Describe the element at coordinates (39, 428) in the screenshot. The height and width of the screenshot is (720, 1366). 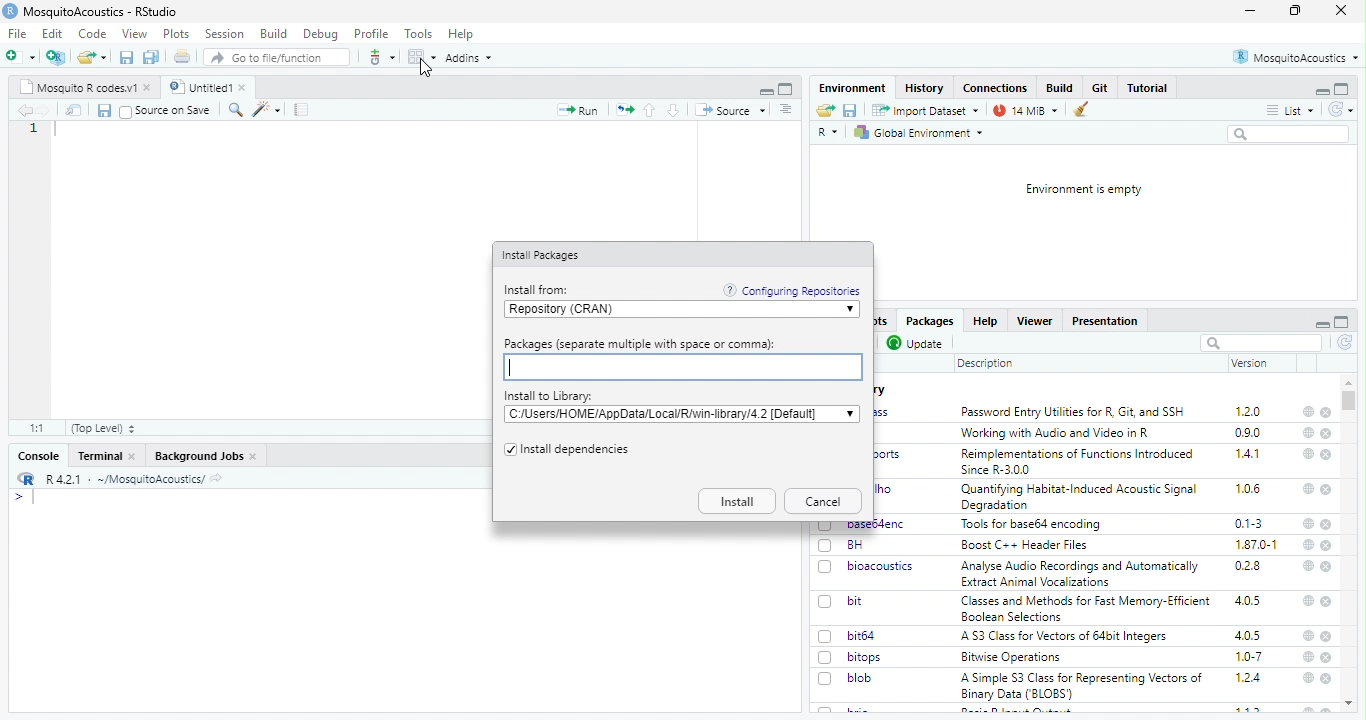
I see `1:1` at that location.